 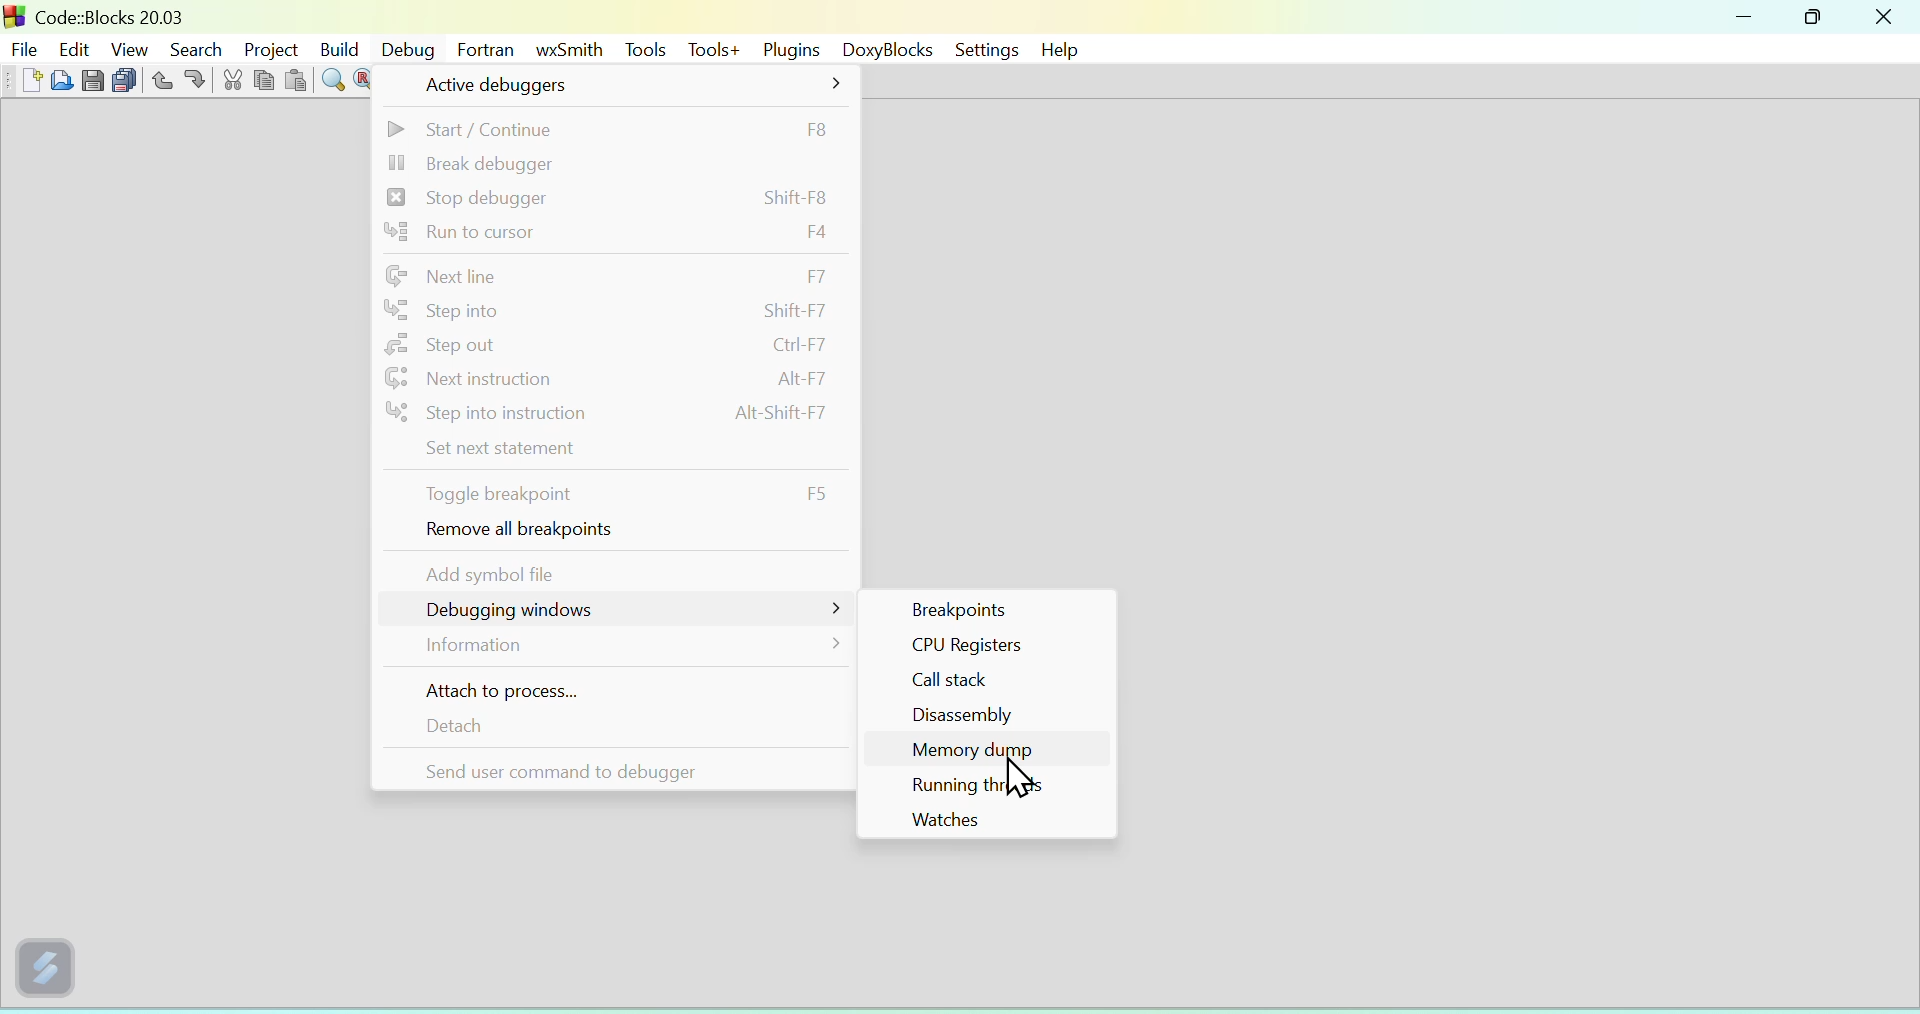 I want to click on attach to process..., so click(x=610, y=689).